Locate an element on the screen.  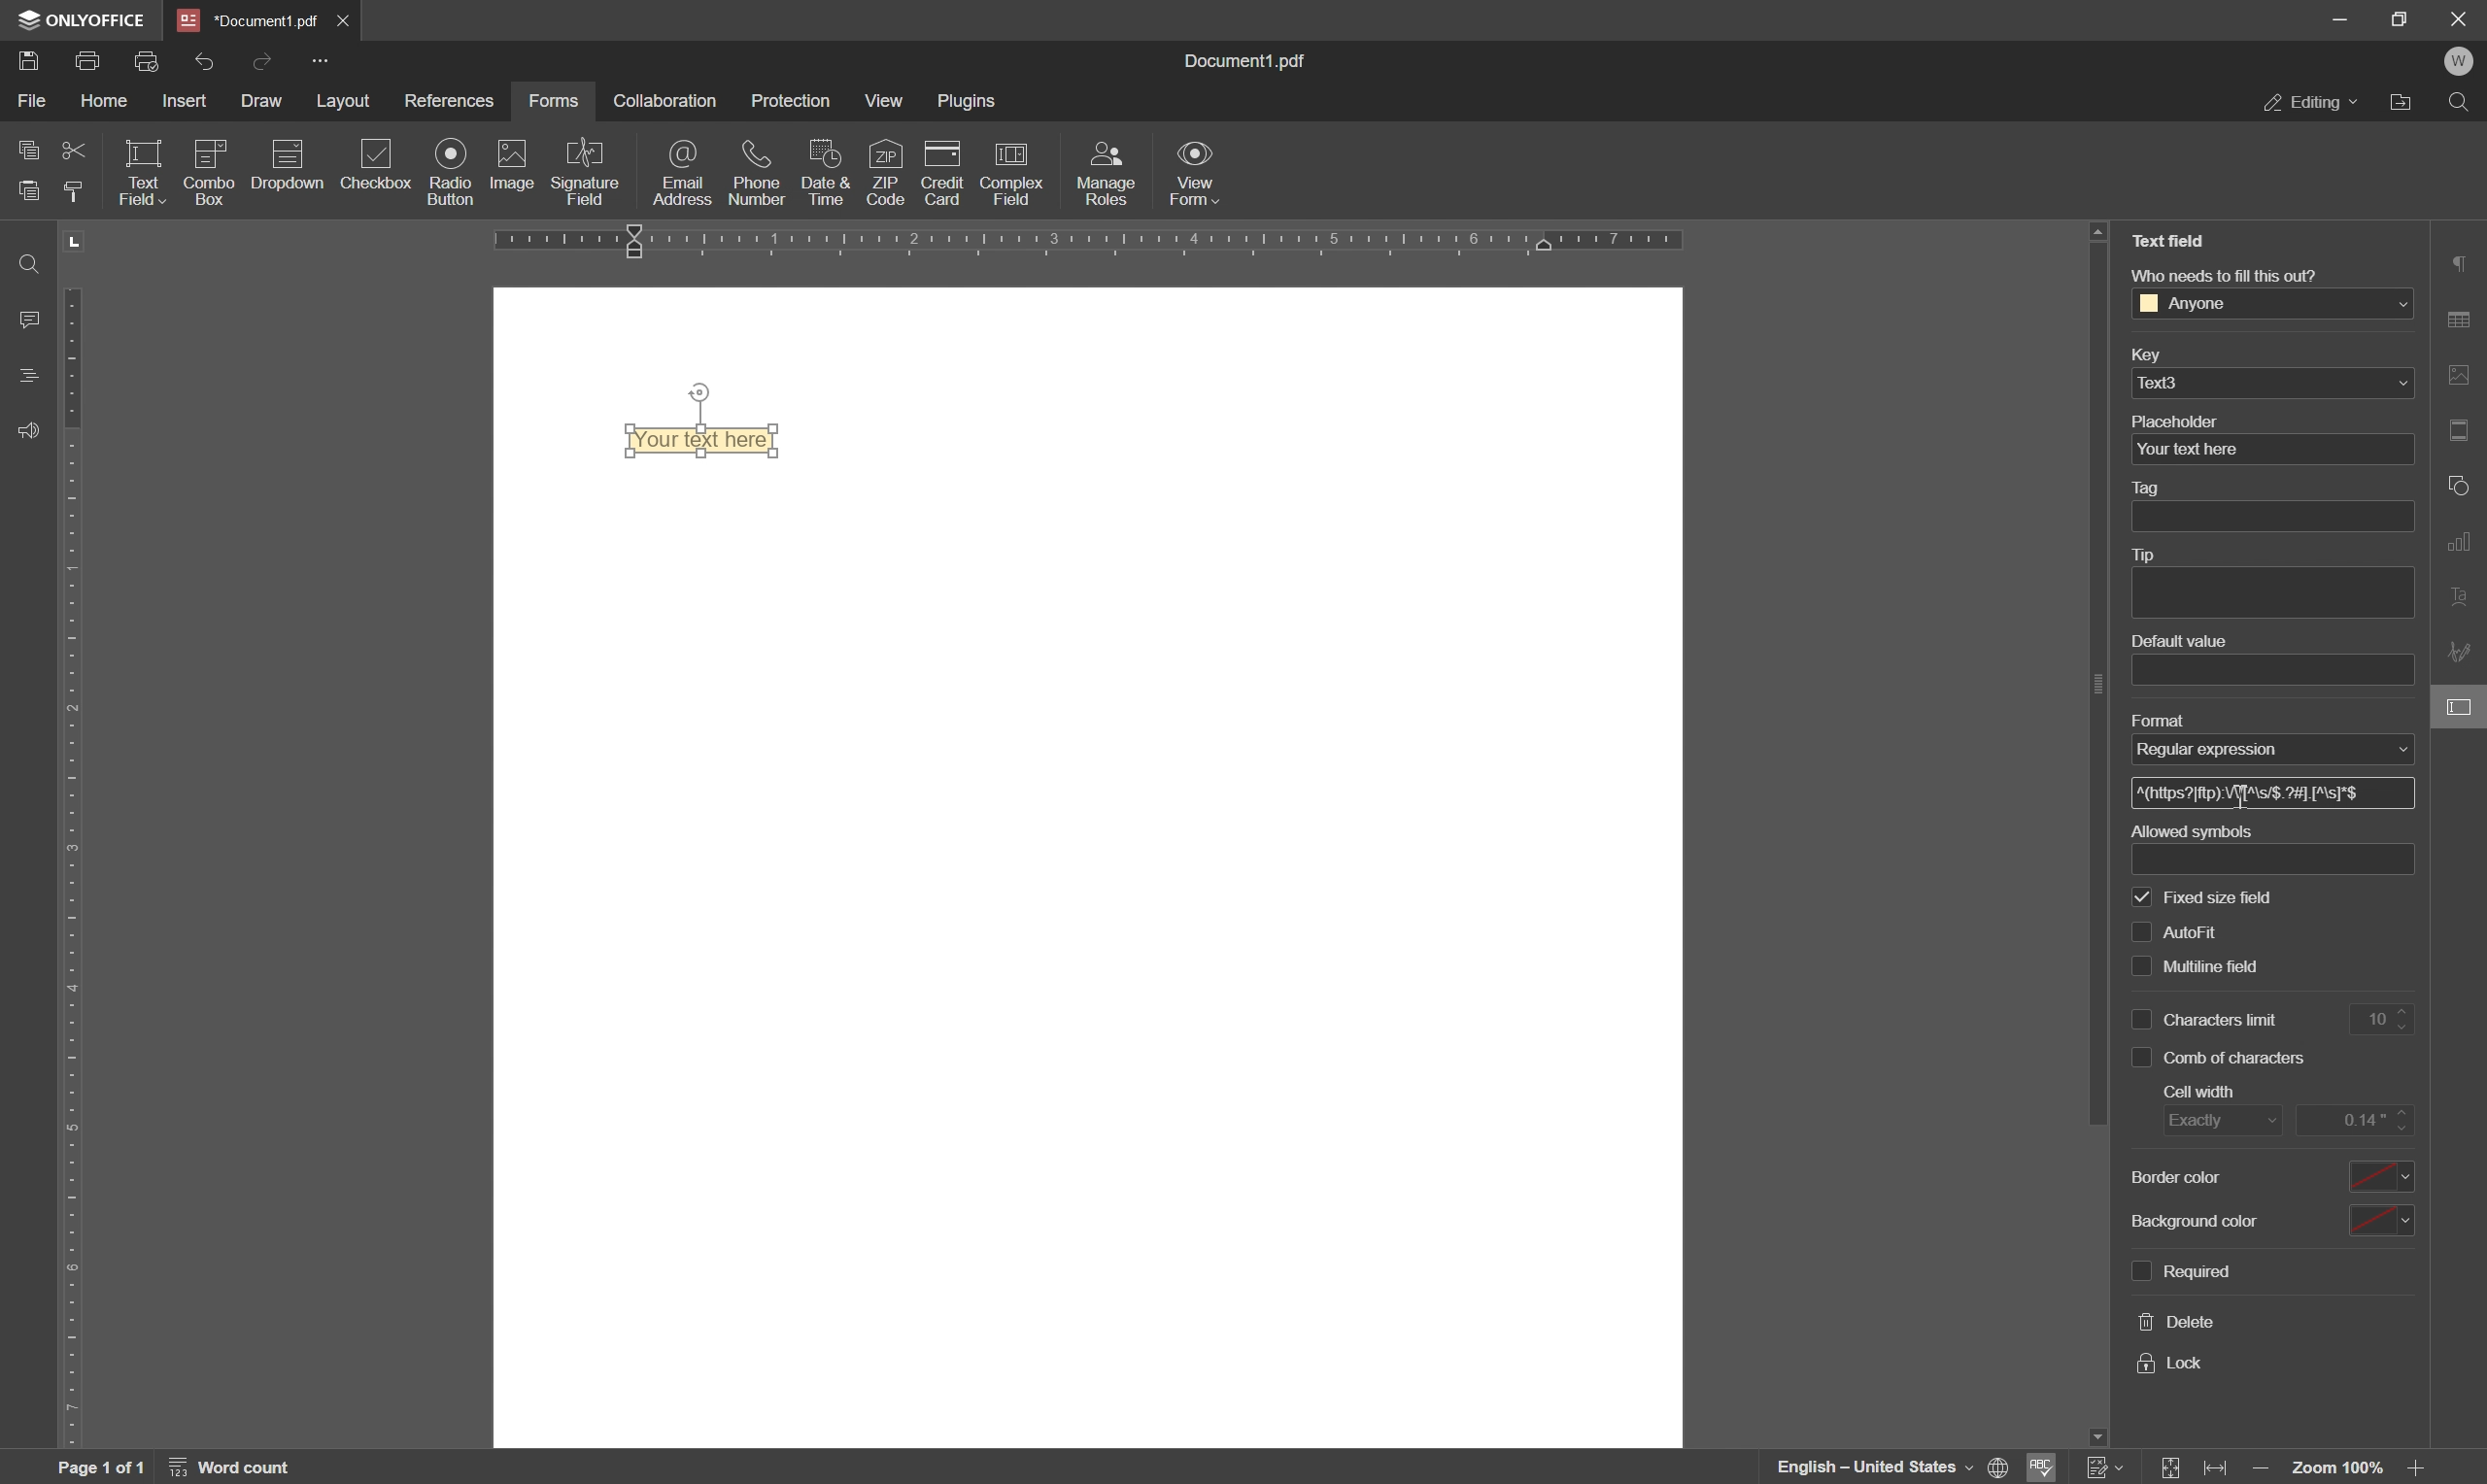
multiline field is located at coordinates (2214, 924).